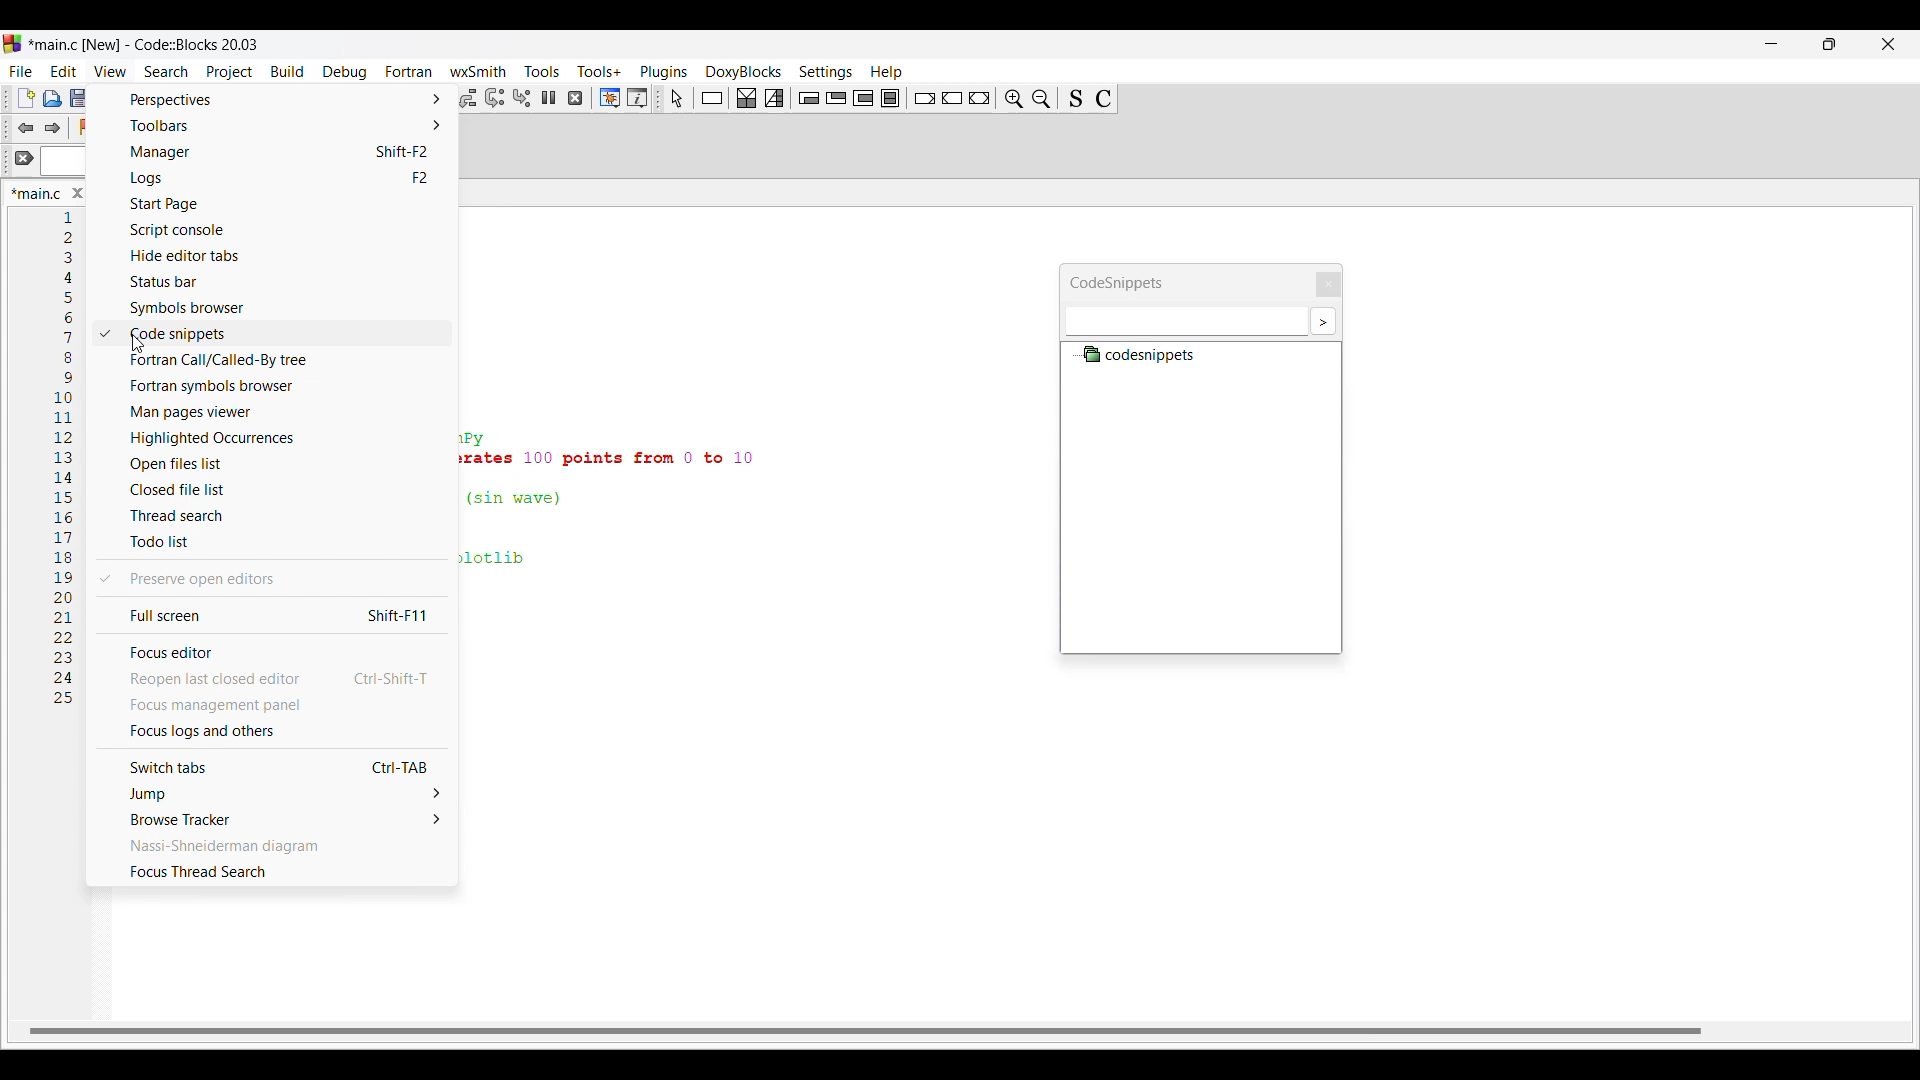  What do you see at coordinates (273, 679) in the screenshot?
I see `Reopen last closed editor` at bounding box center [273, 679].